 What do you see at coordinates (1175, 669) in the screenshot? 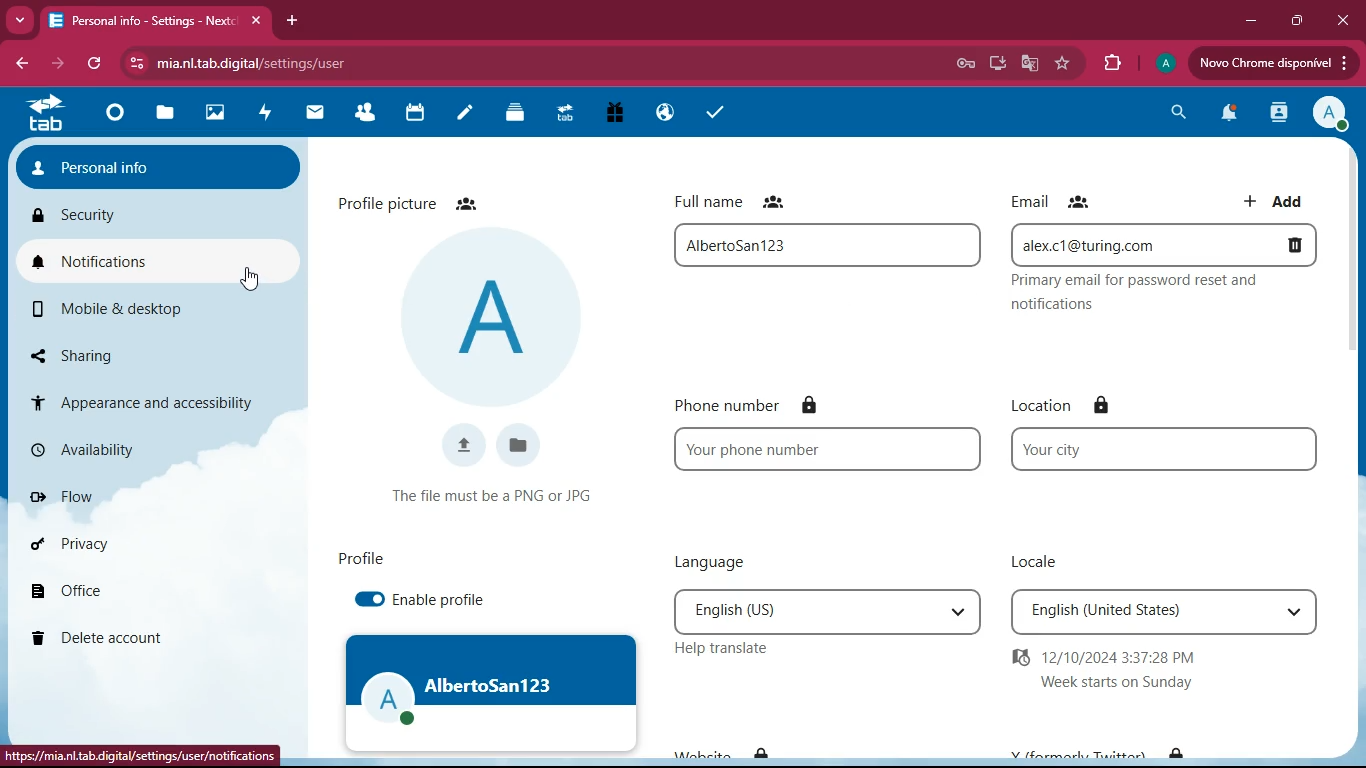
I see `time` at bounding box center [1175, 669].